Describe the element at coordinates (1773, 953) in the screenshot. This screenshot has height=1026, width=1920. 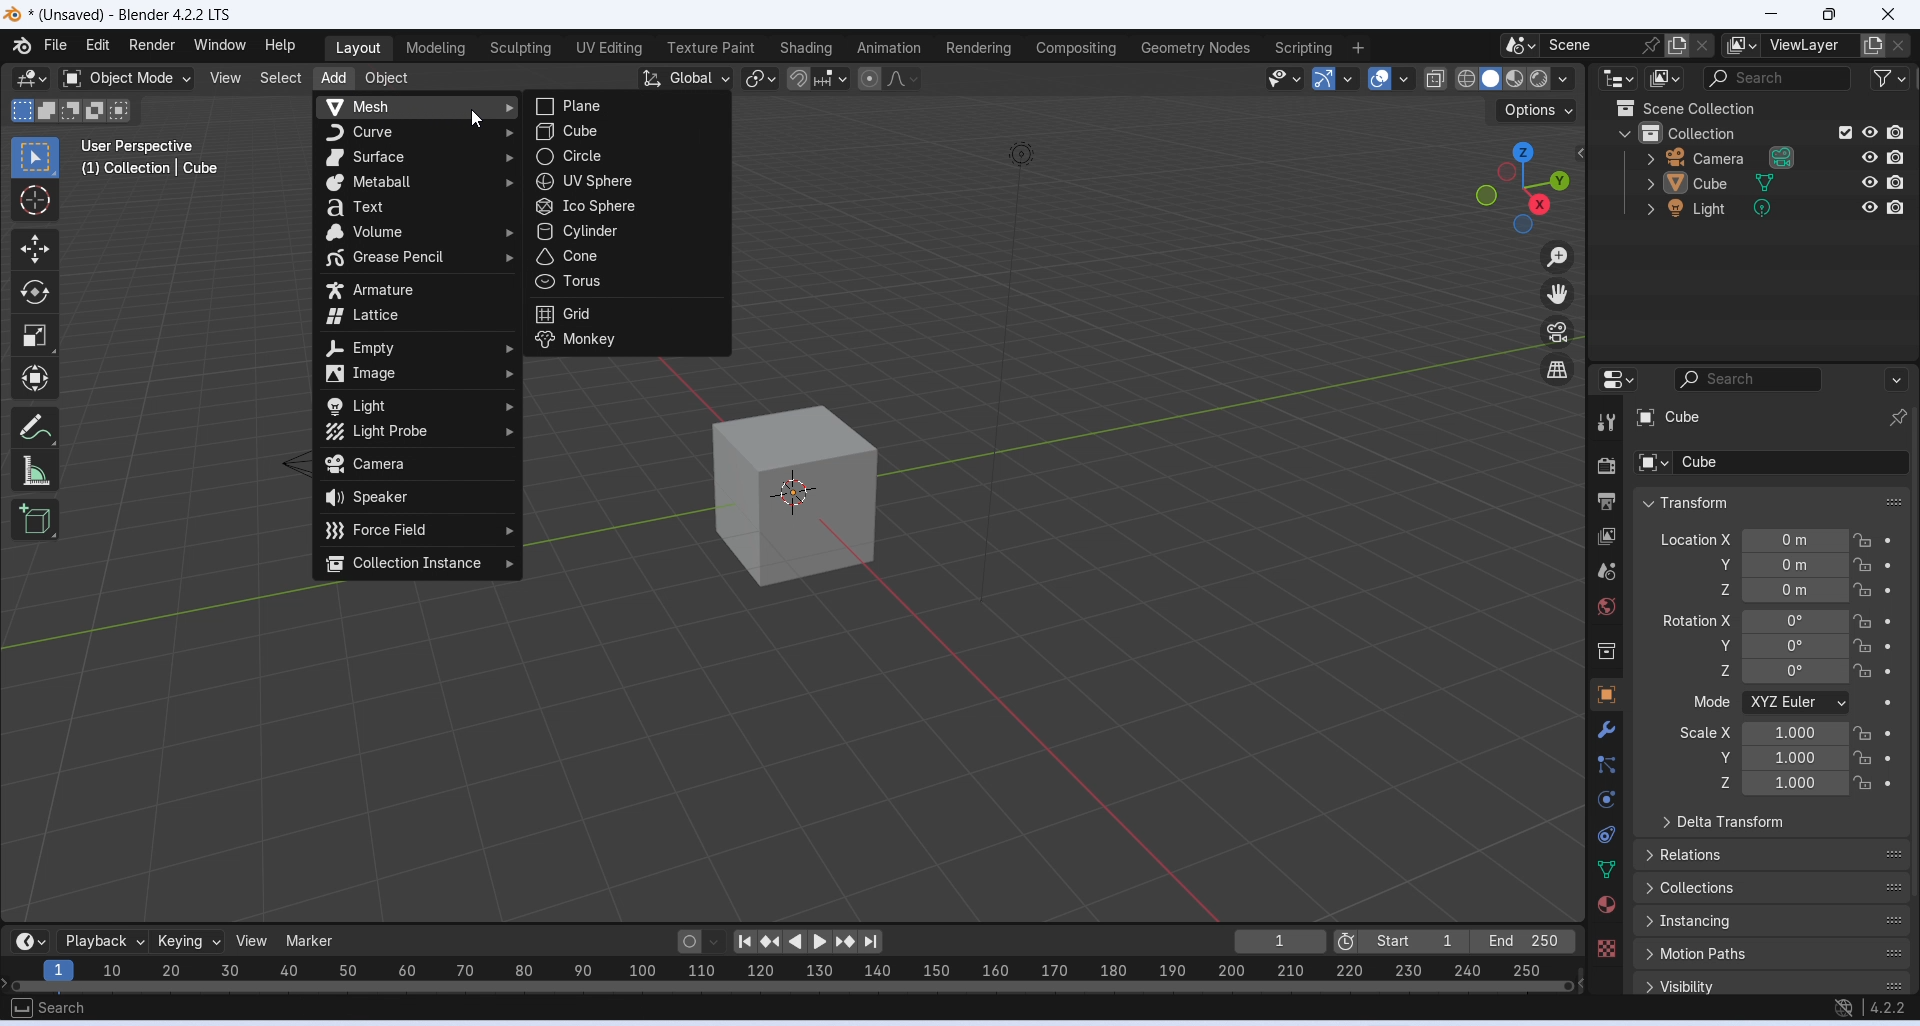
I see `motion paths` at that location.